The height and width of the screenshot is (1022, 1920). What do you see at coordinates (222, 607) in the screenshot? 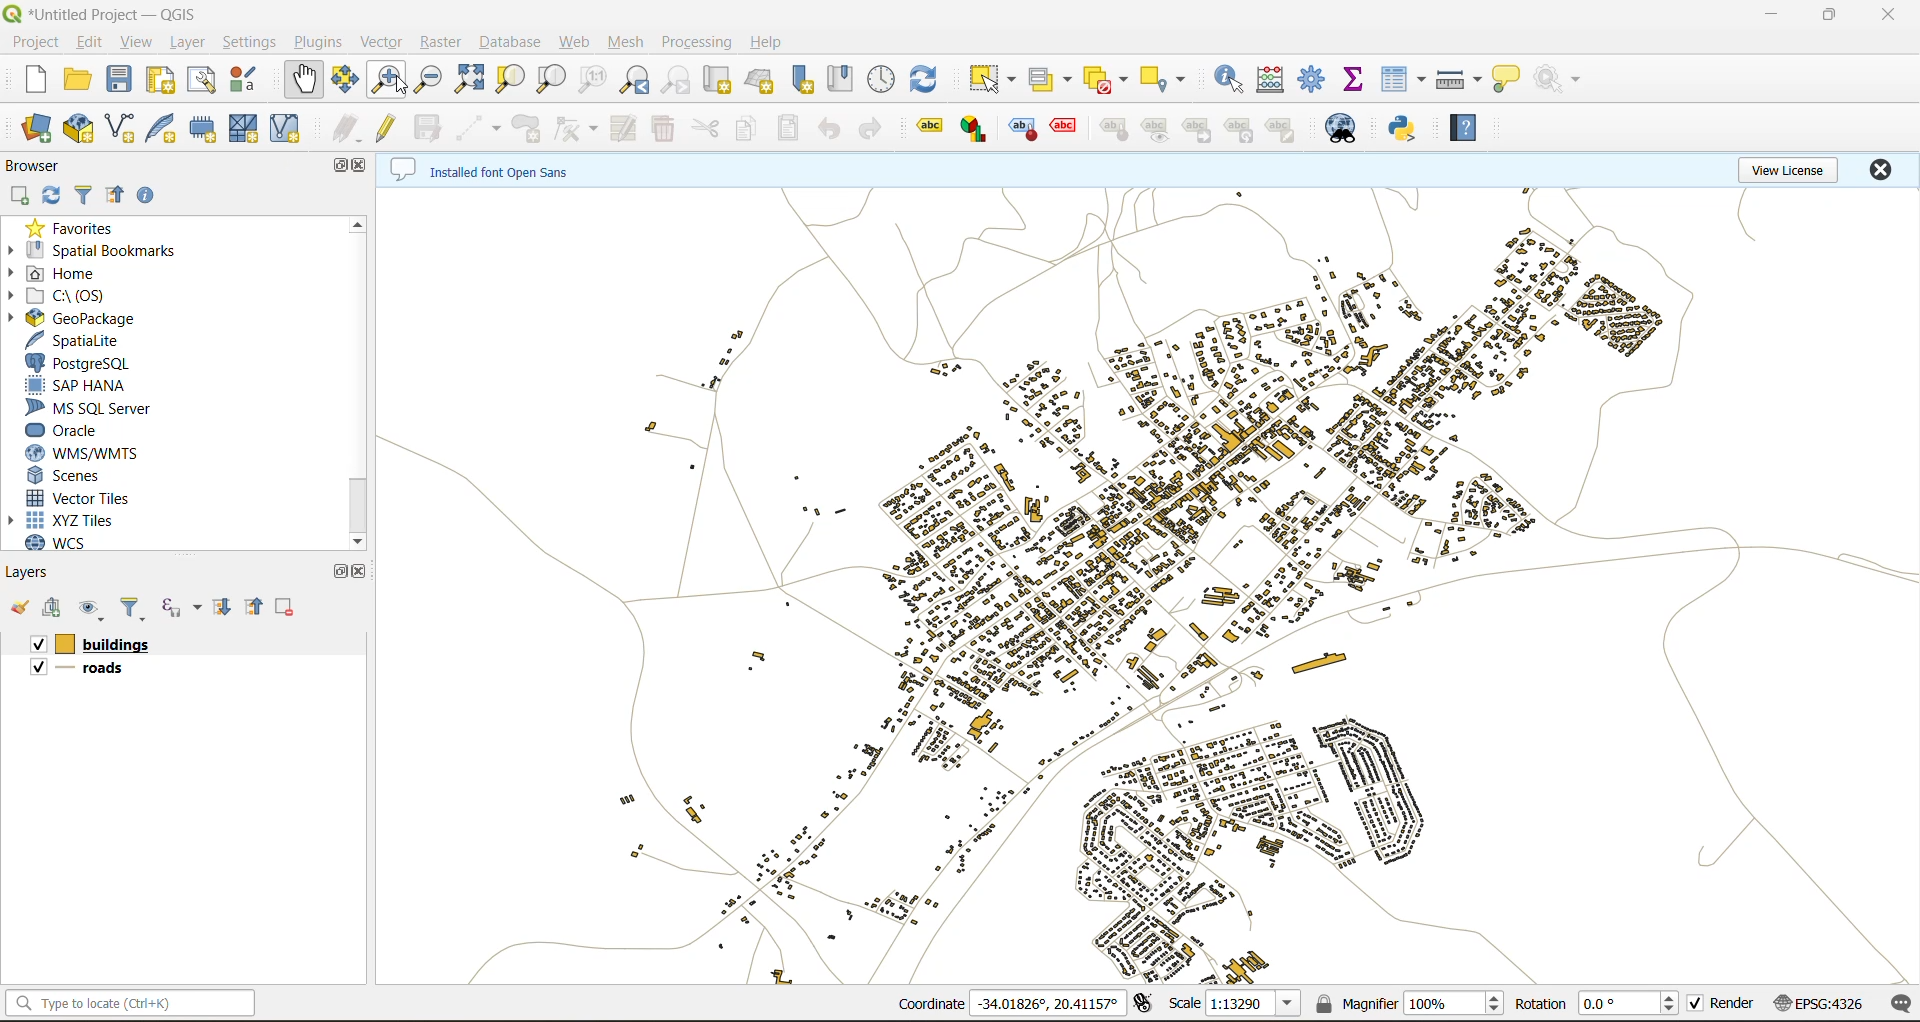
I see `expand all` at bounding box center [222, 607].